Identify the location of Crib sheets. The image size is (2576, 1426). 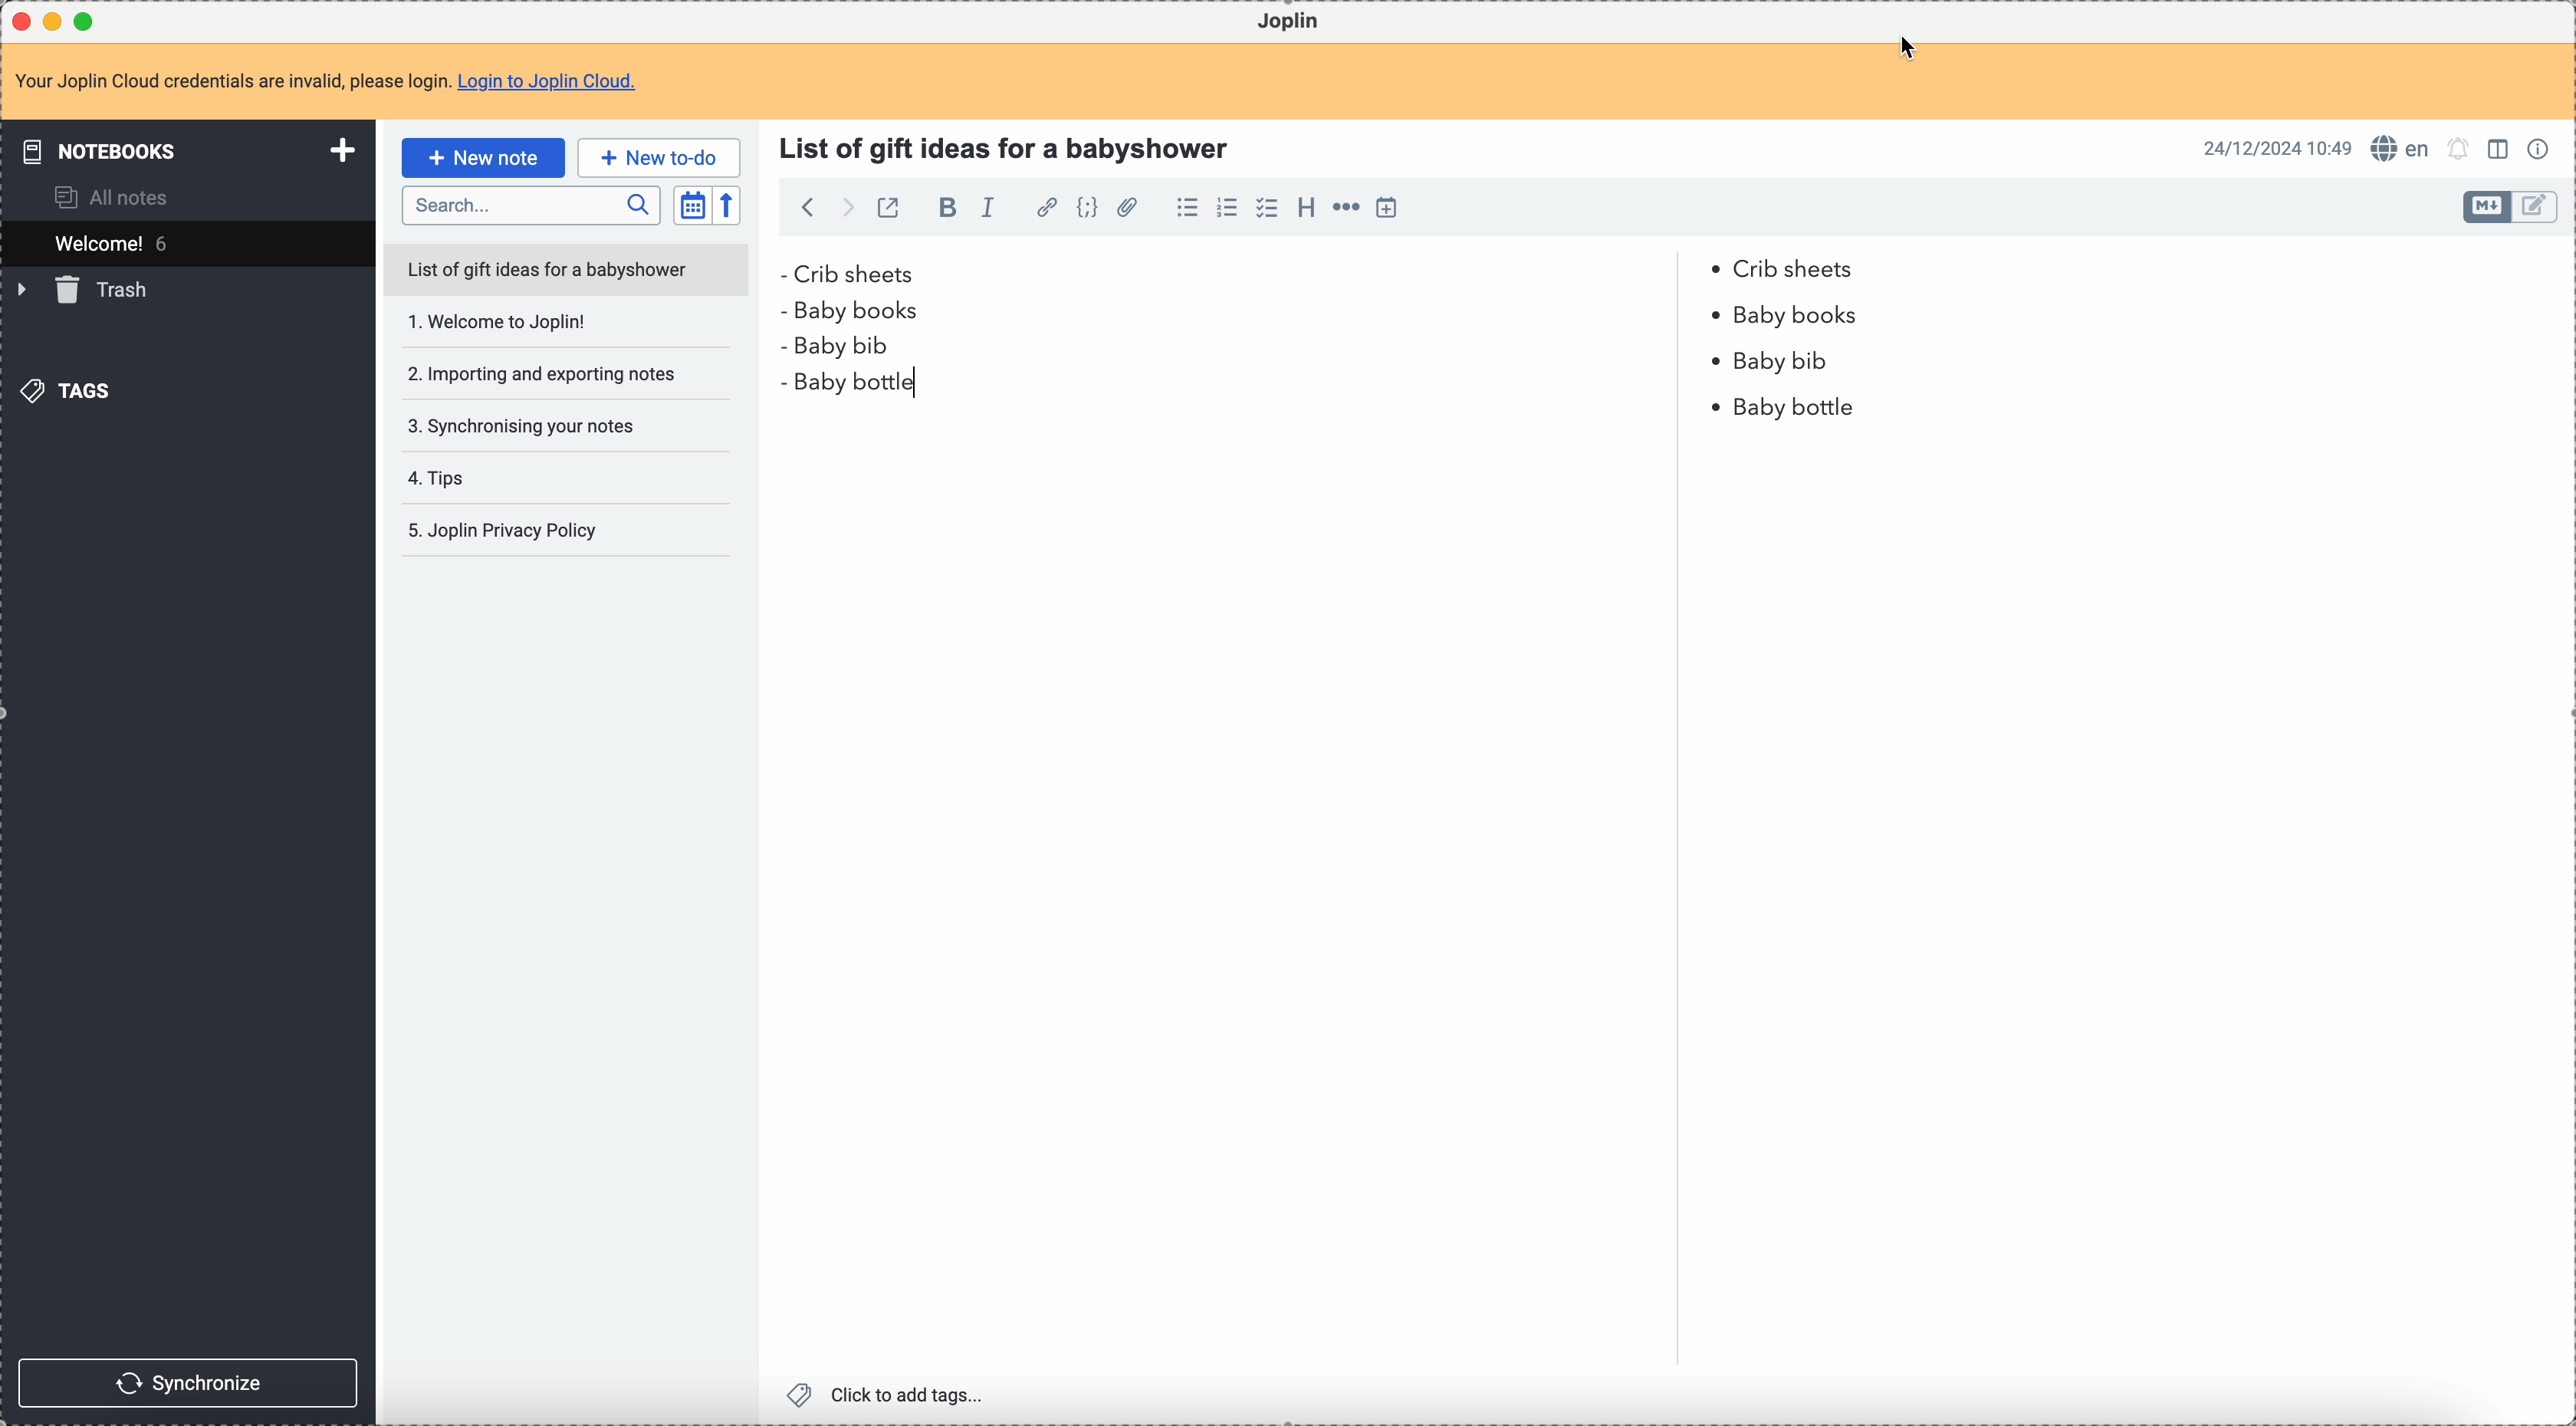
(1330, 272).